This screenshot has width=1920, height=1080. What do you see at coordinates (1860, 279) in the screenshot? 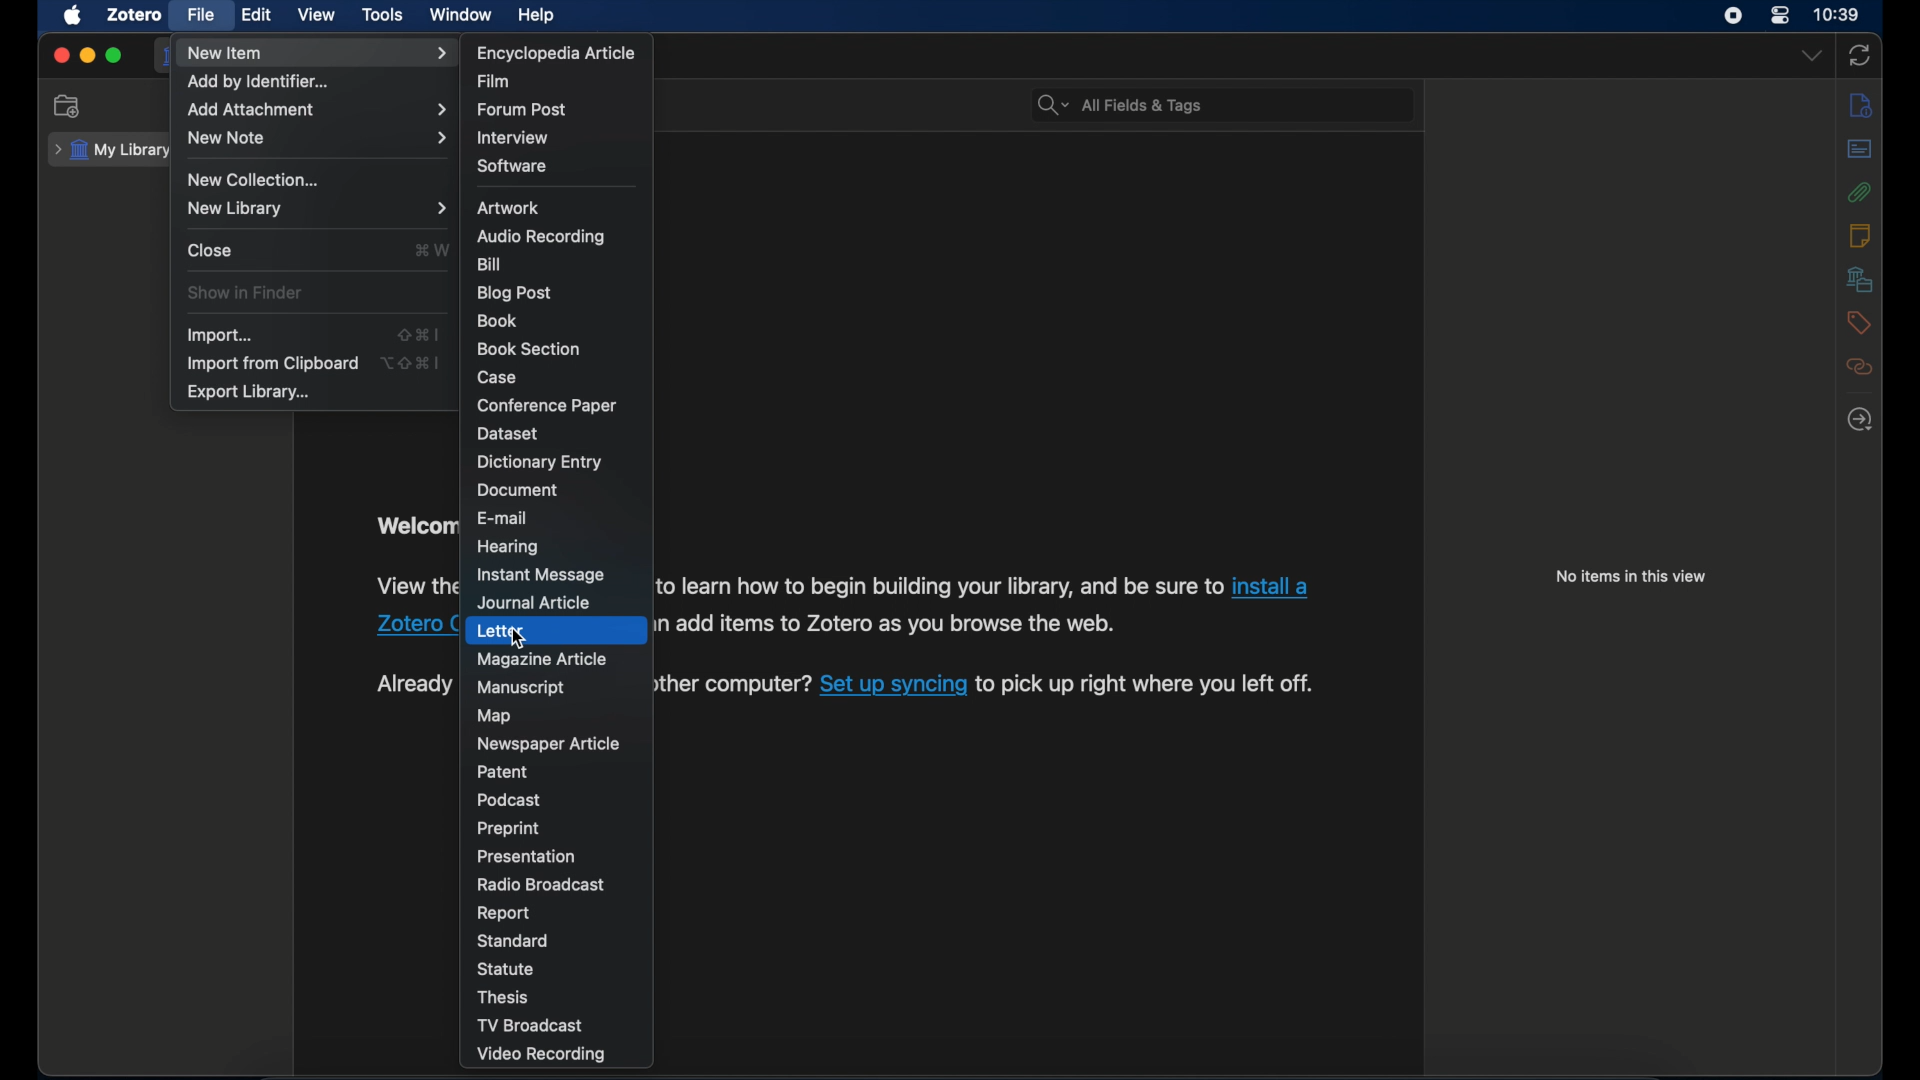
I see `libraries` at bounding box center [1860, 279].